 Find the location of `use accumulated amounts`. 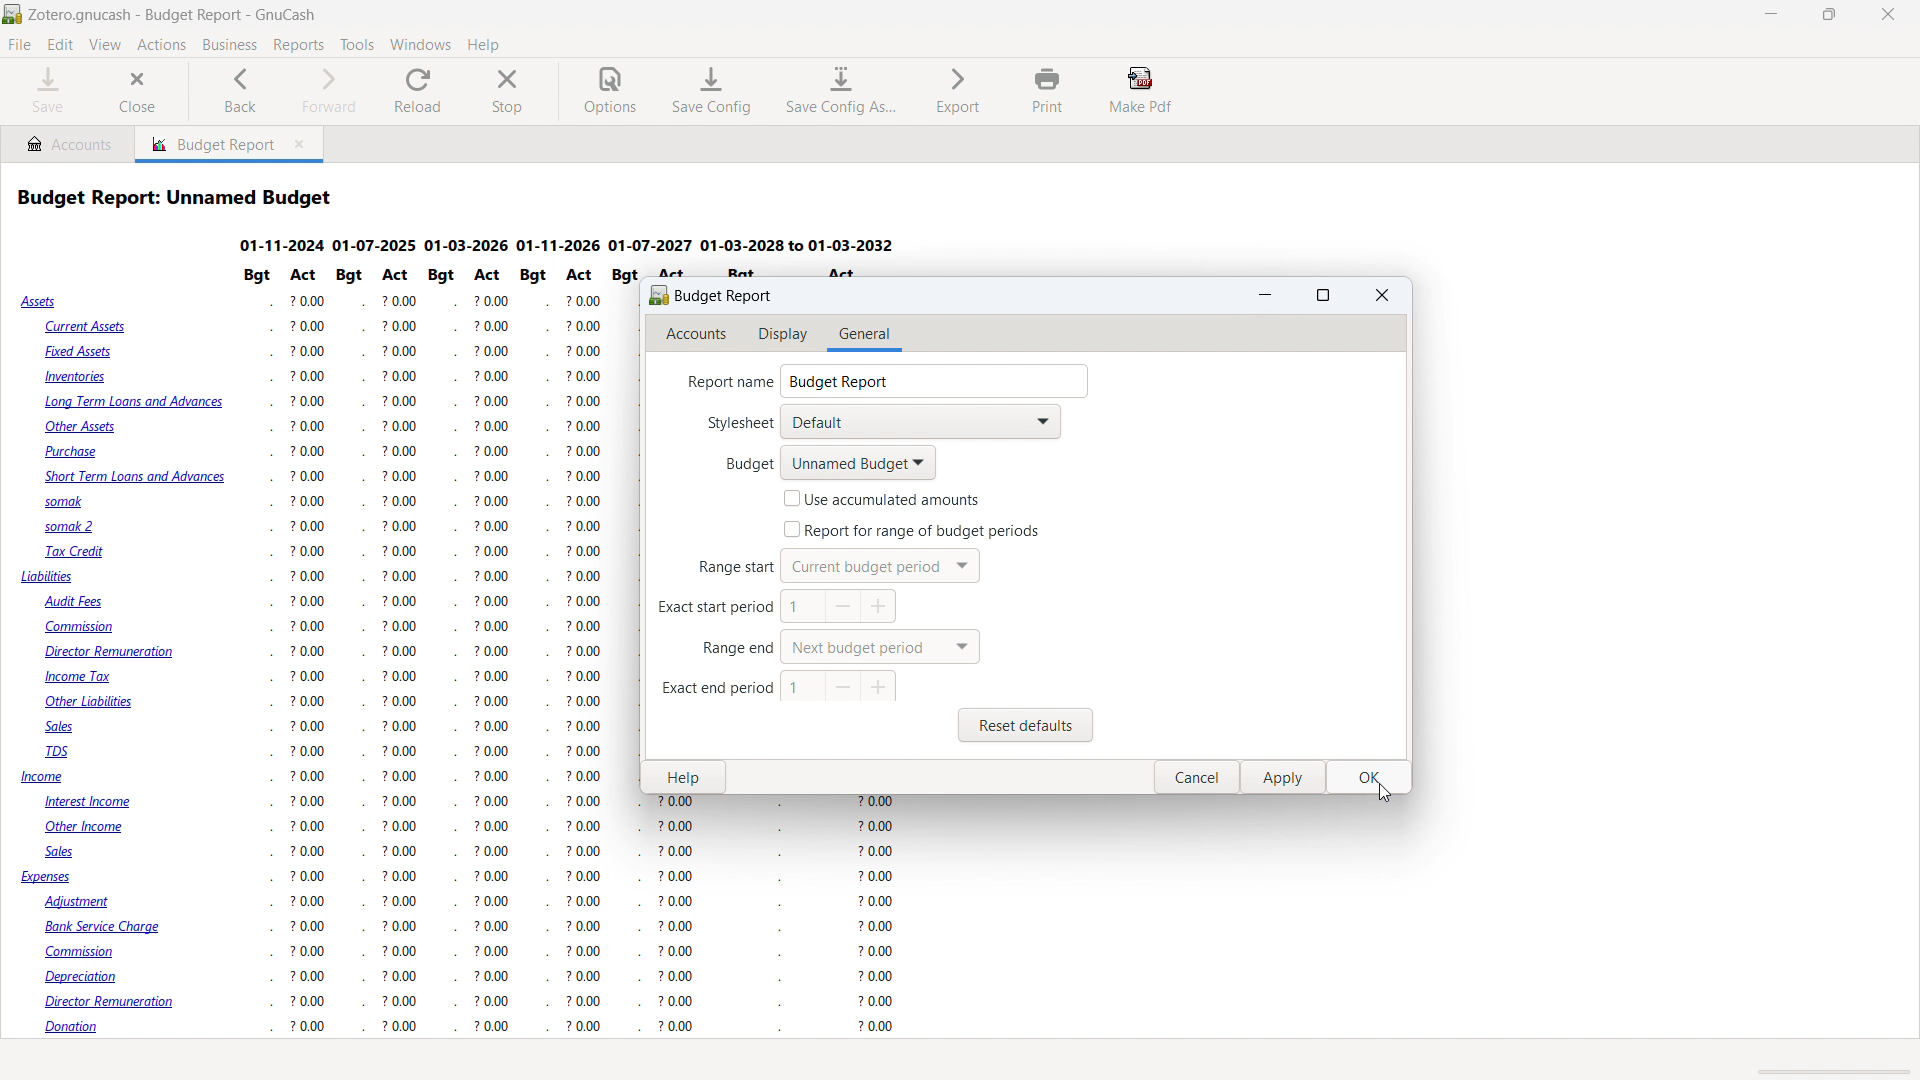

use accumulated amounts is located at coordinates (882, 498).